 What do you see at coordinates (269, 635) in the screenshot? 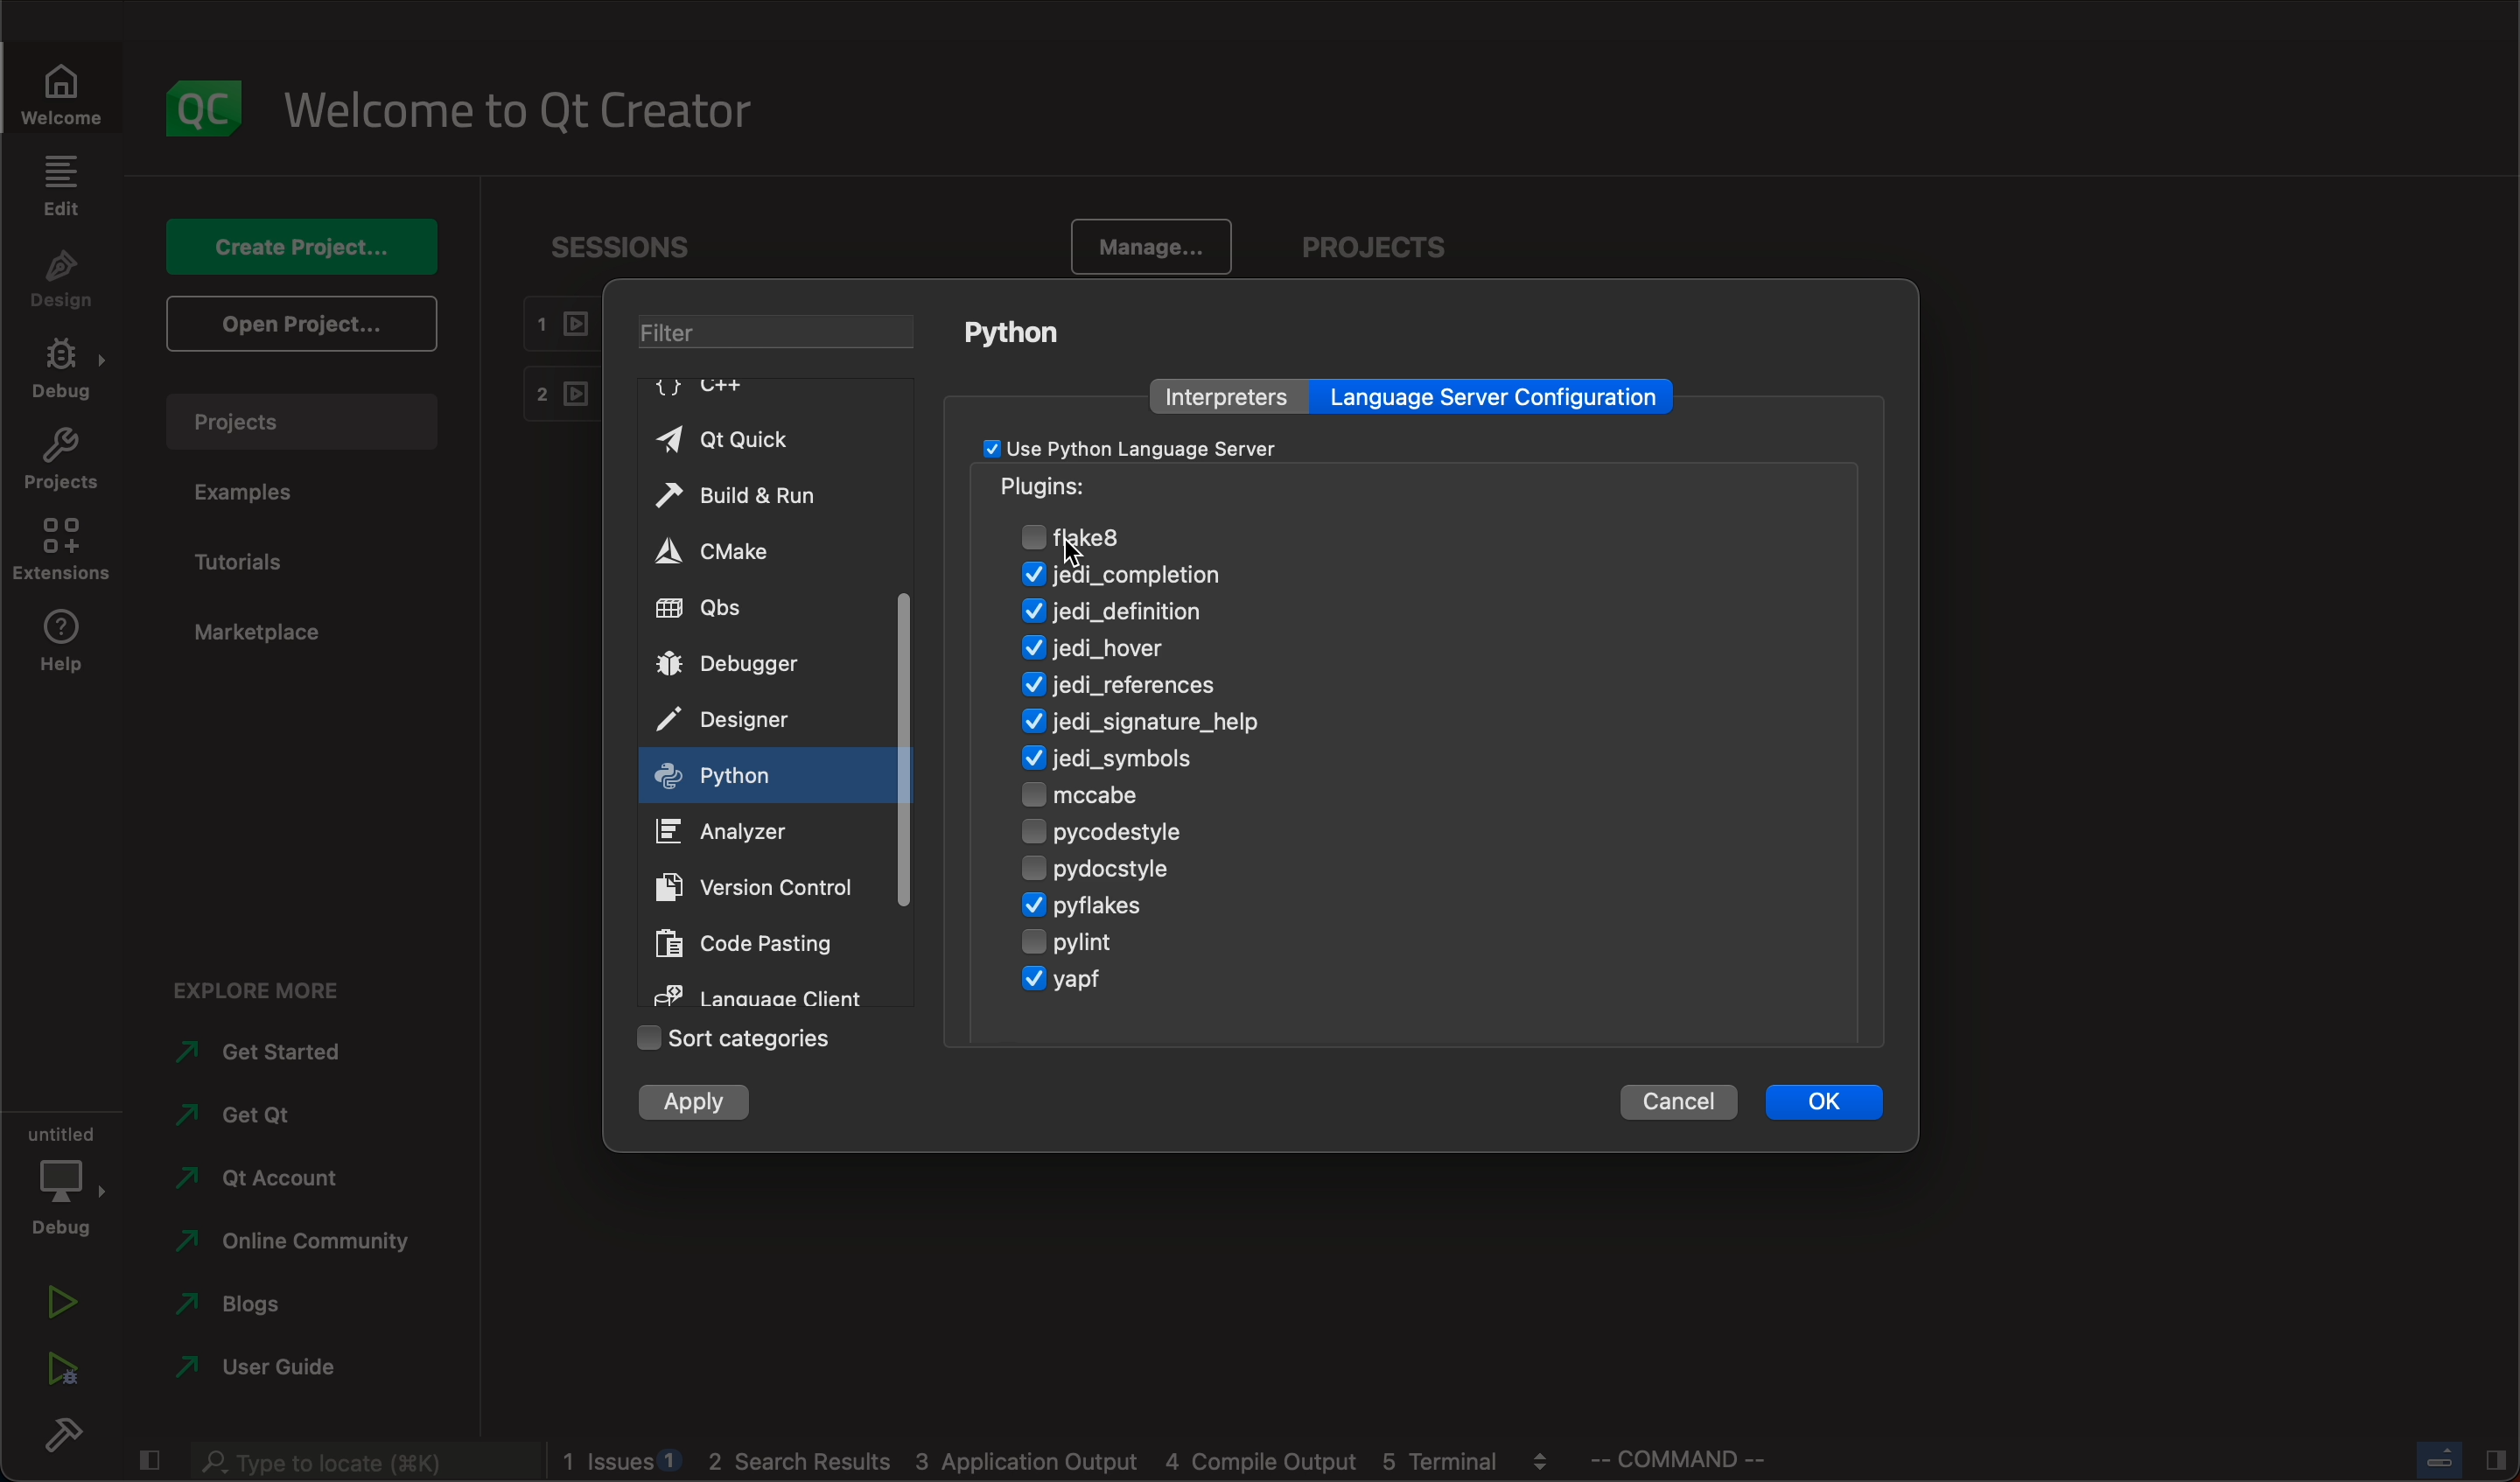
I see `marketplace` at bounding box center [269, 635].